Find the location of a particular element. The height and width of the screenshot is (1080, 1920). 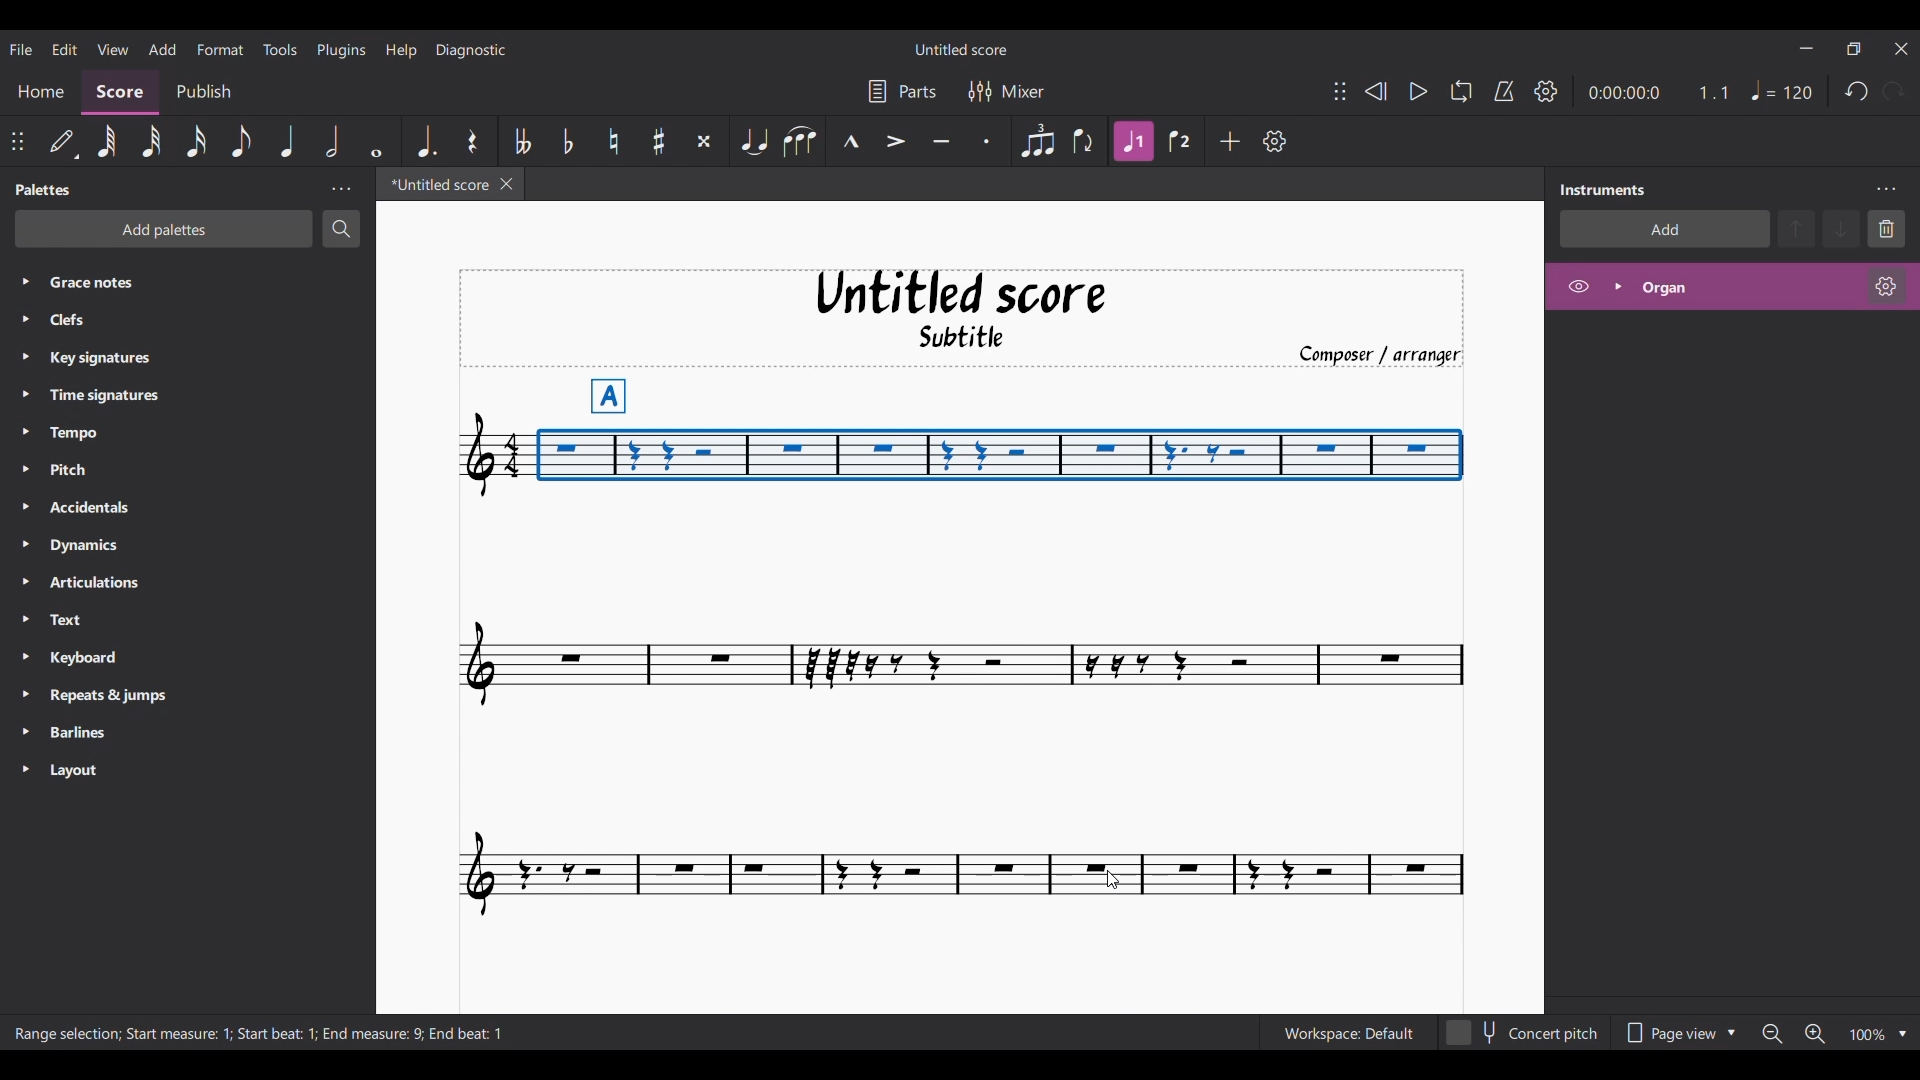

Articulations is located at coordinates (112, 583).